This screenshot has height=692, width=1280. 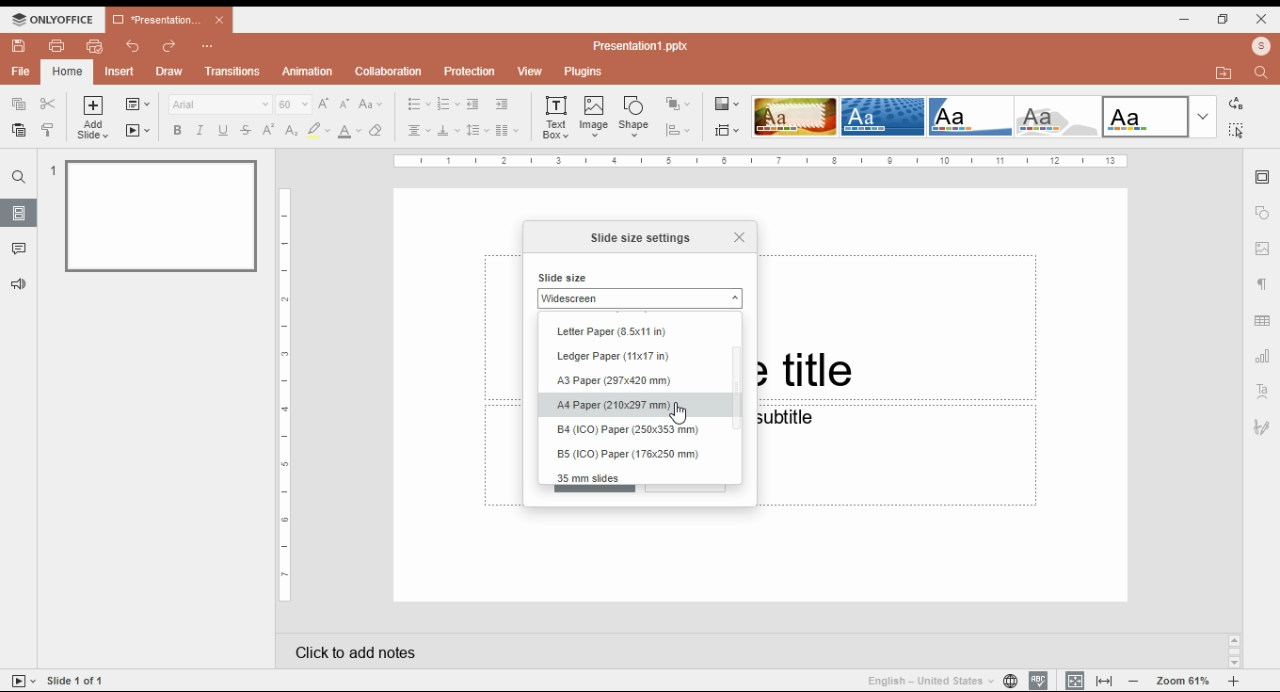 What do you see at coordinates (309, 71) in the screenshot?
I see `animation` at bounding box center [309, 71].